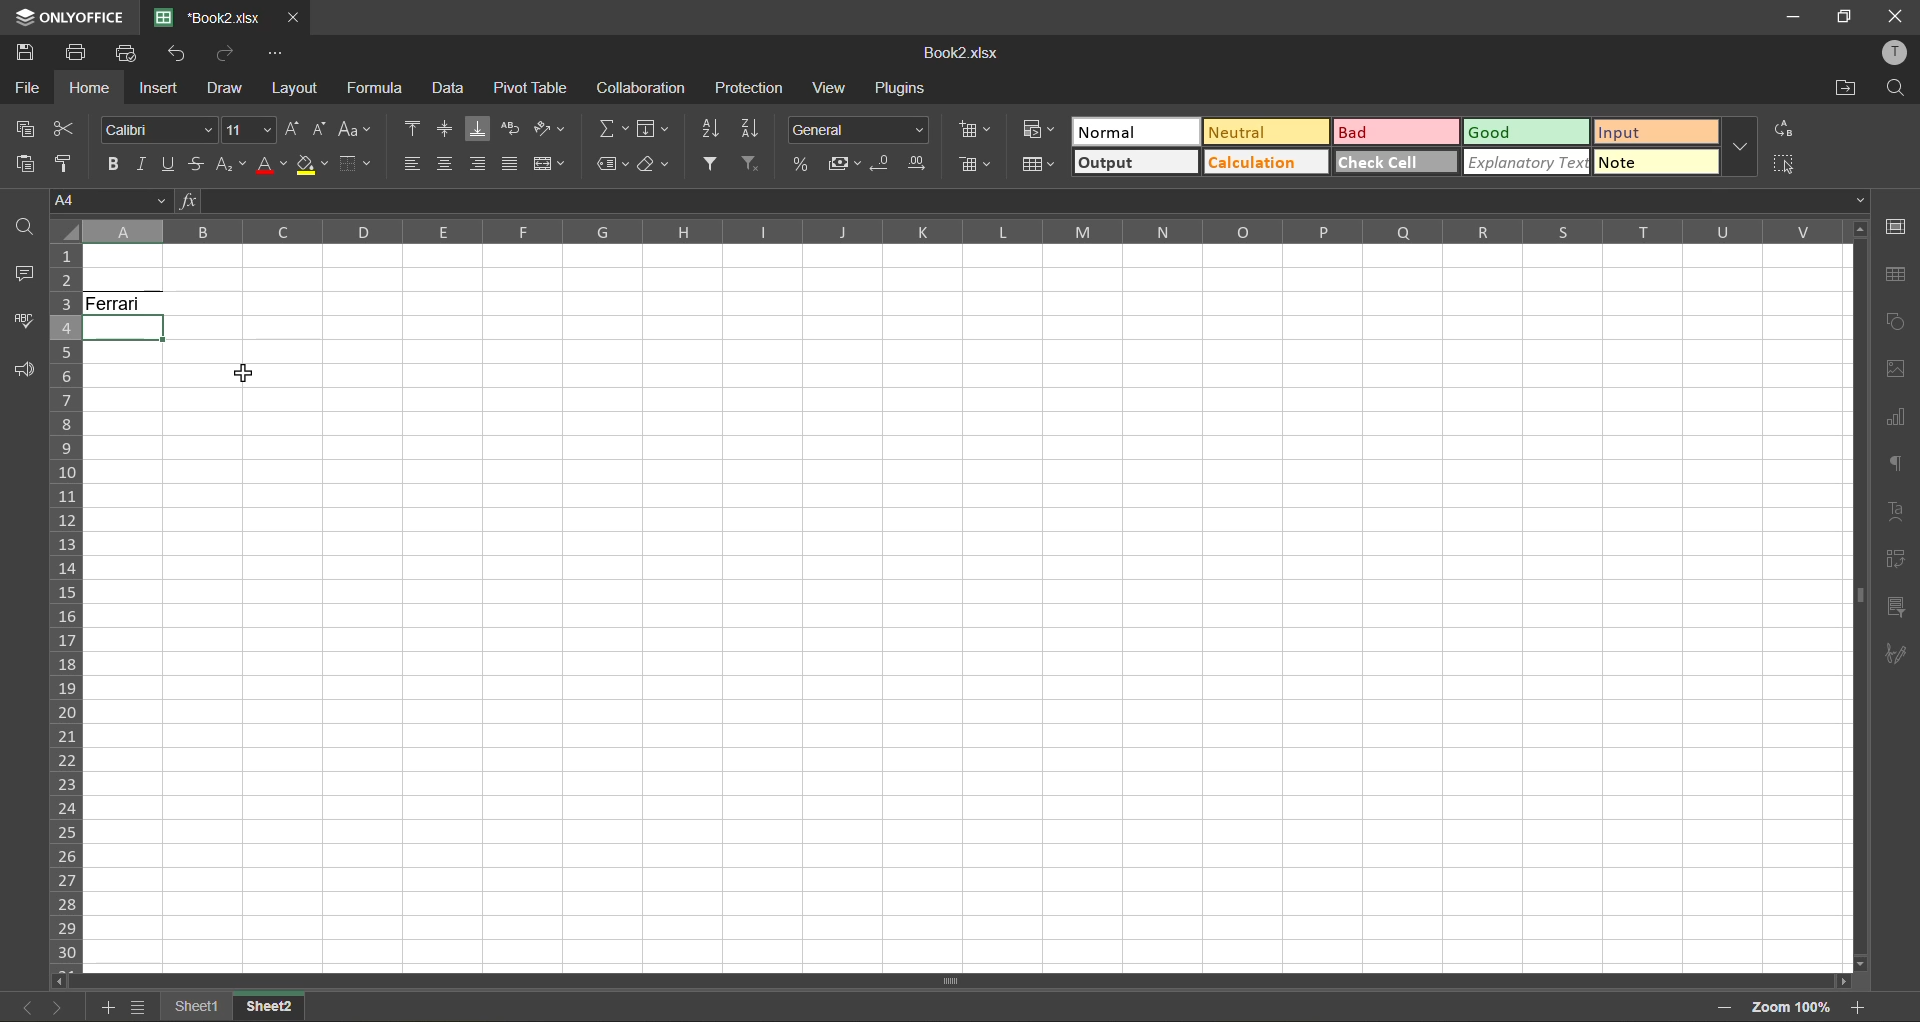 The image size is (1920, 1022). Describe the element at coordinates (1139, 164) in the screenshot. I see `output` at that location.